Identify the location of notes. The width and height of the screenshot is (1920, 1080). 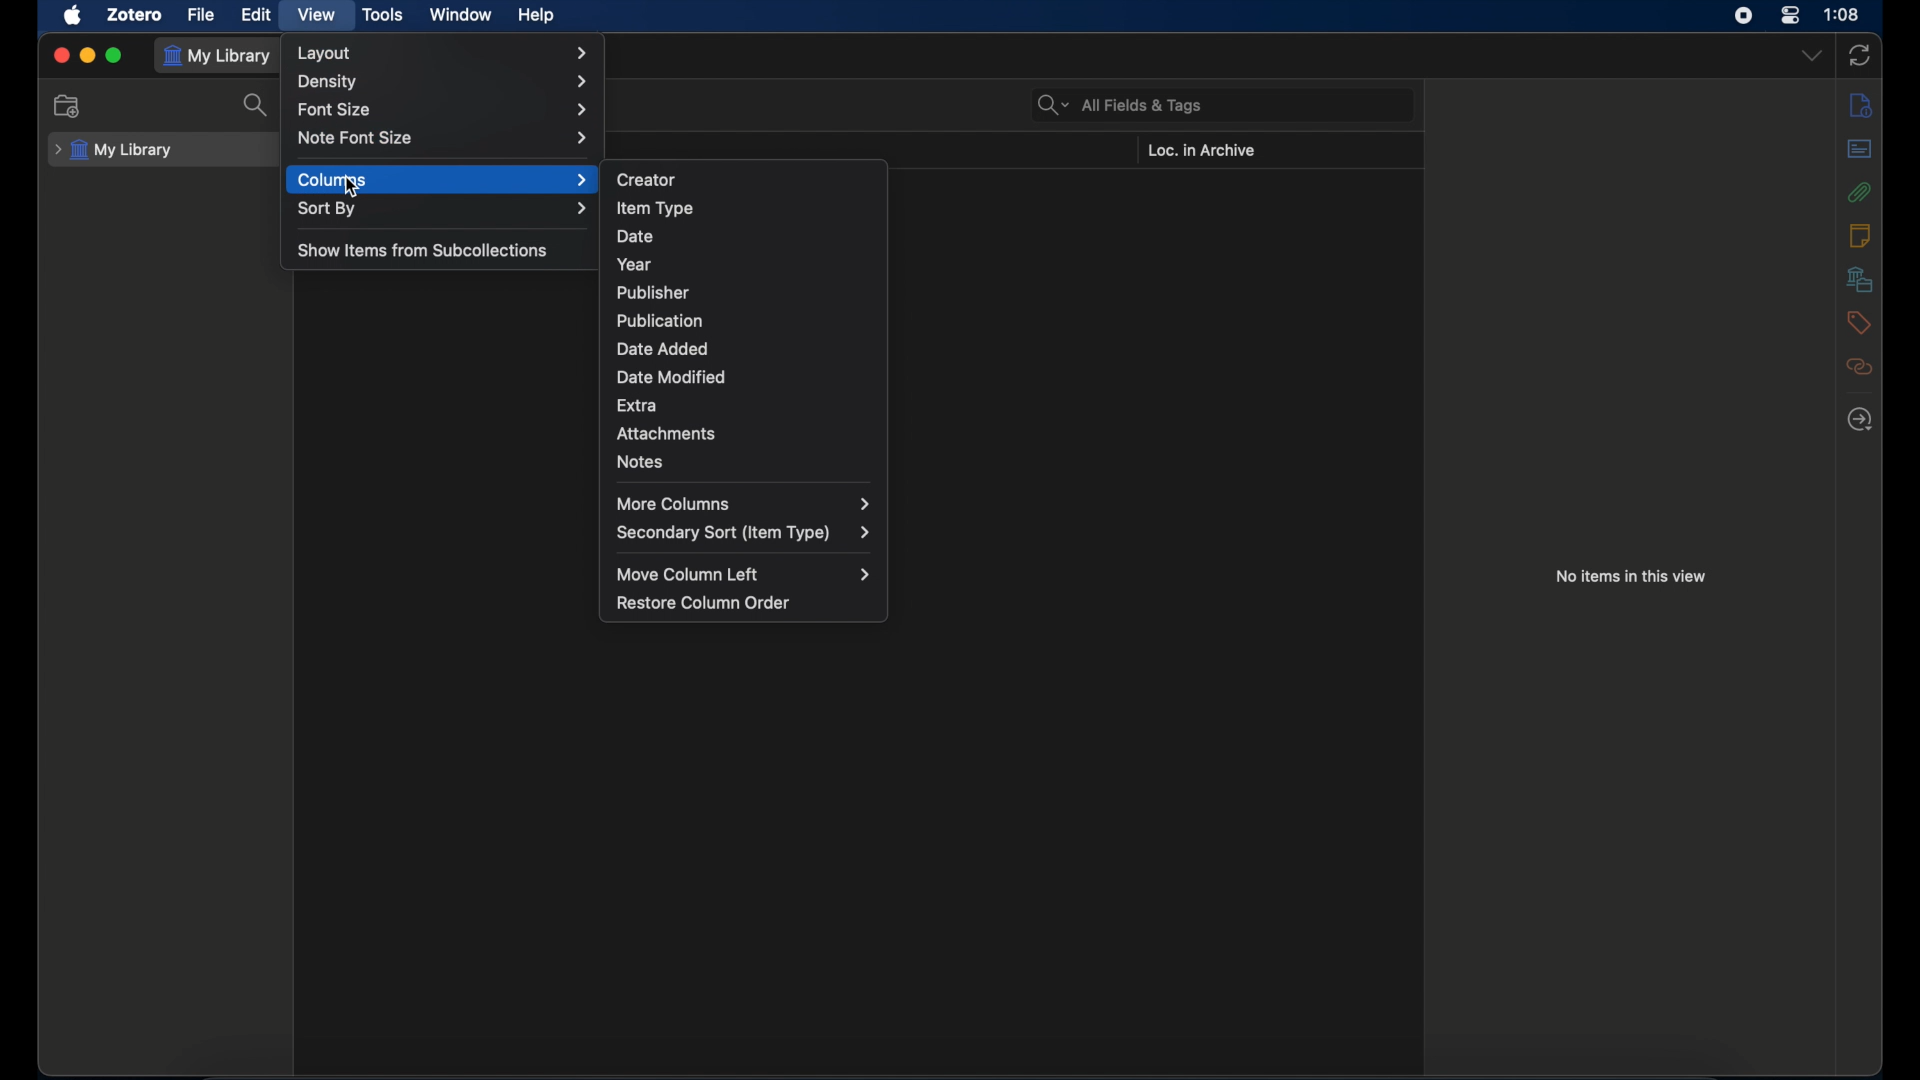
(1859, 235).